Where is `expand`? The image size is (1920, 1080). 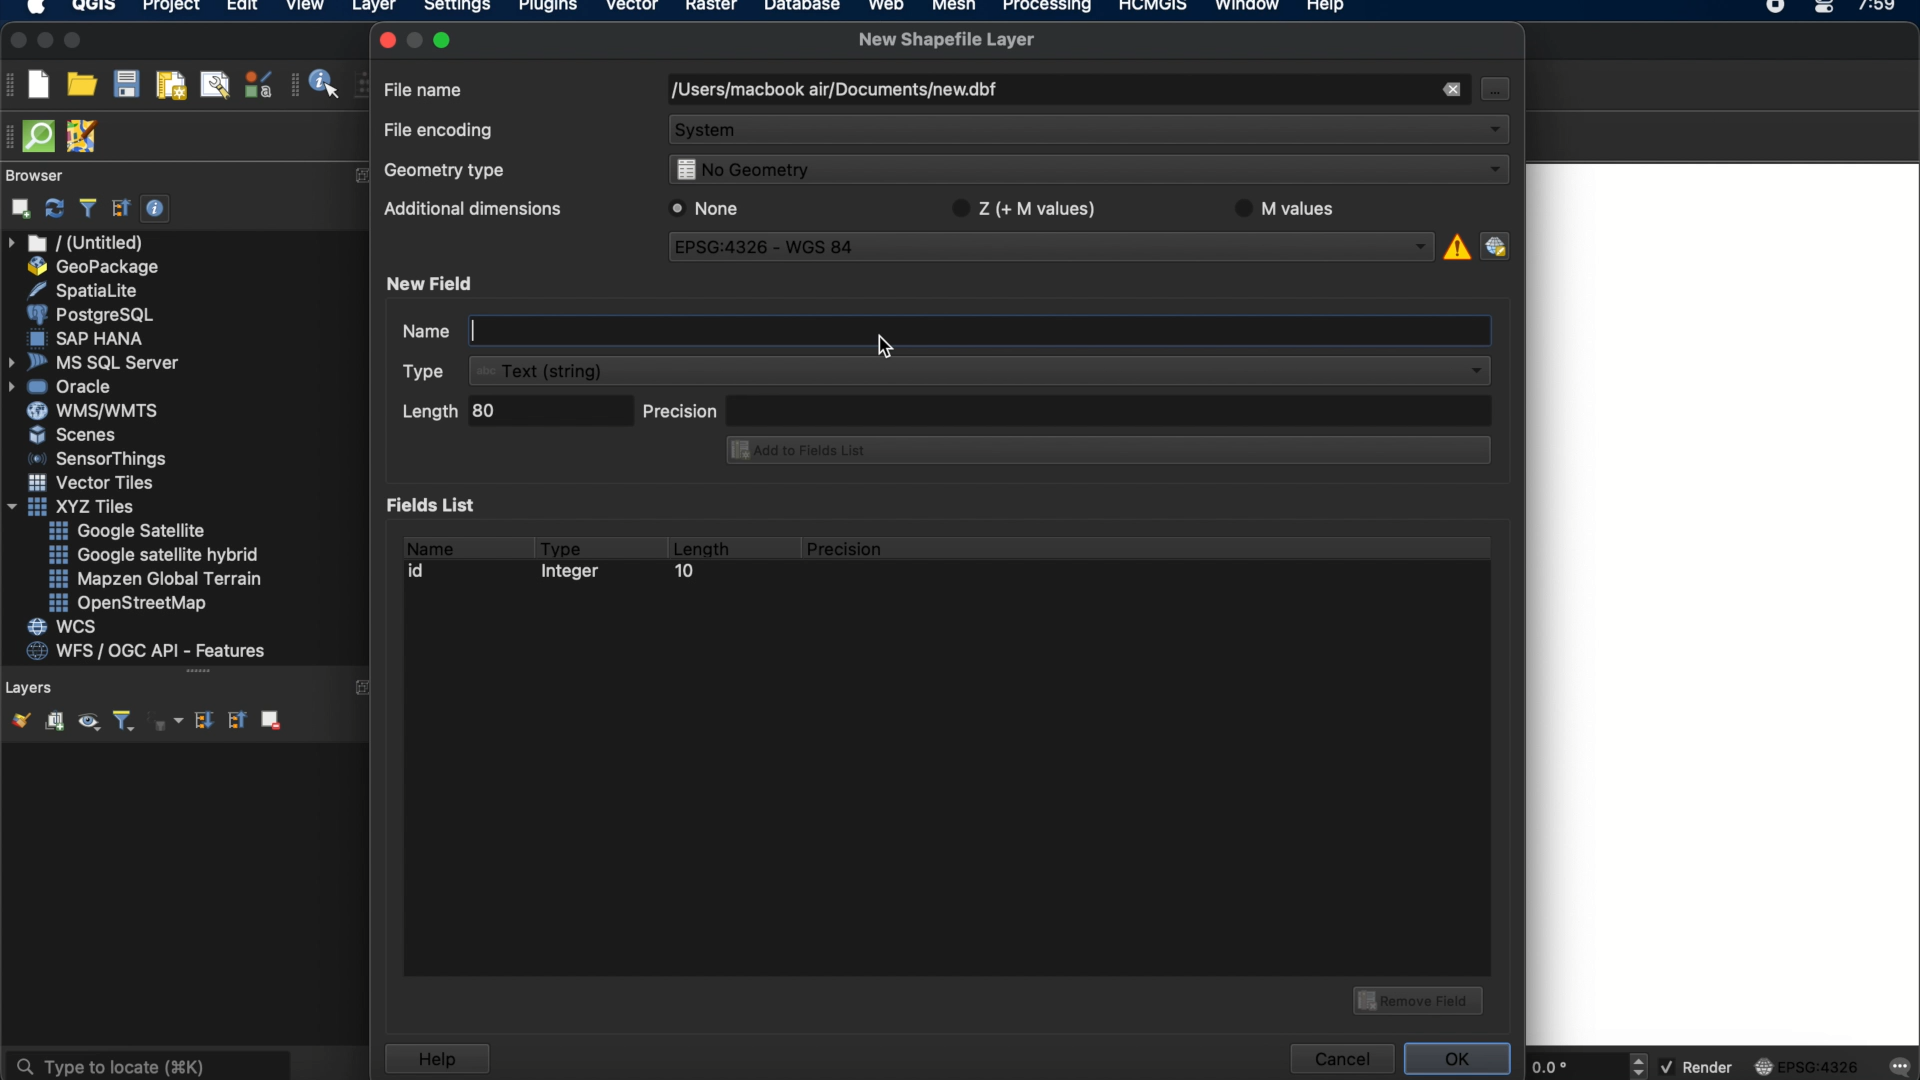
expand is located at coordinates (363, 176).